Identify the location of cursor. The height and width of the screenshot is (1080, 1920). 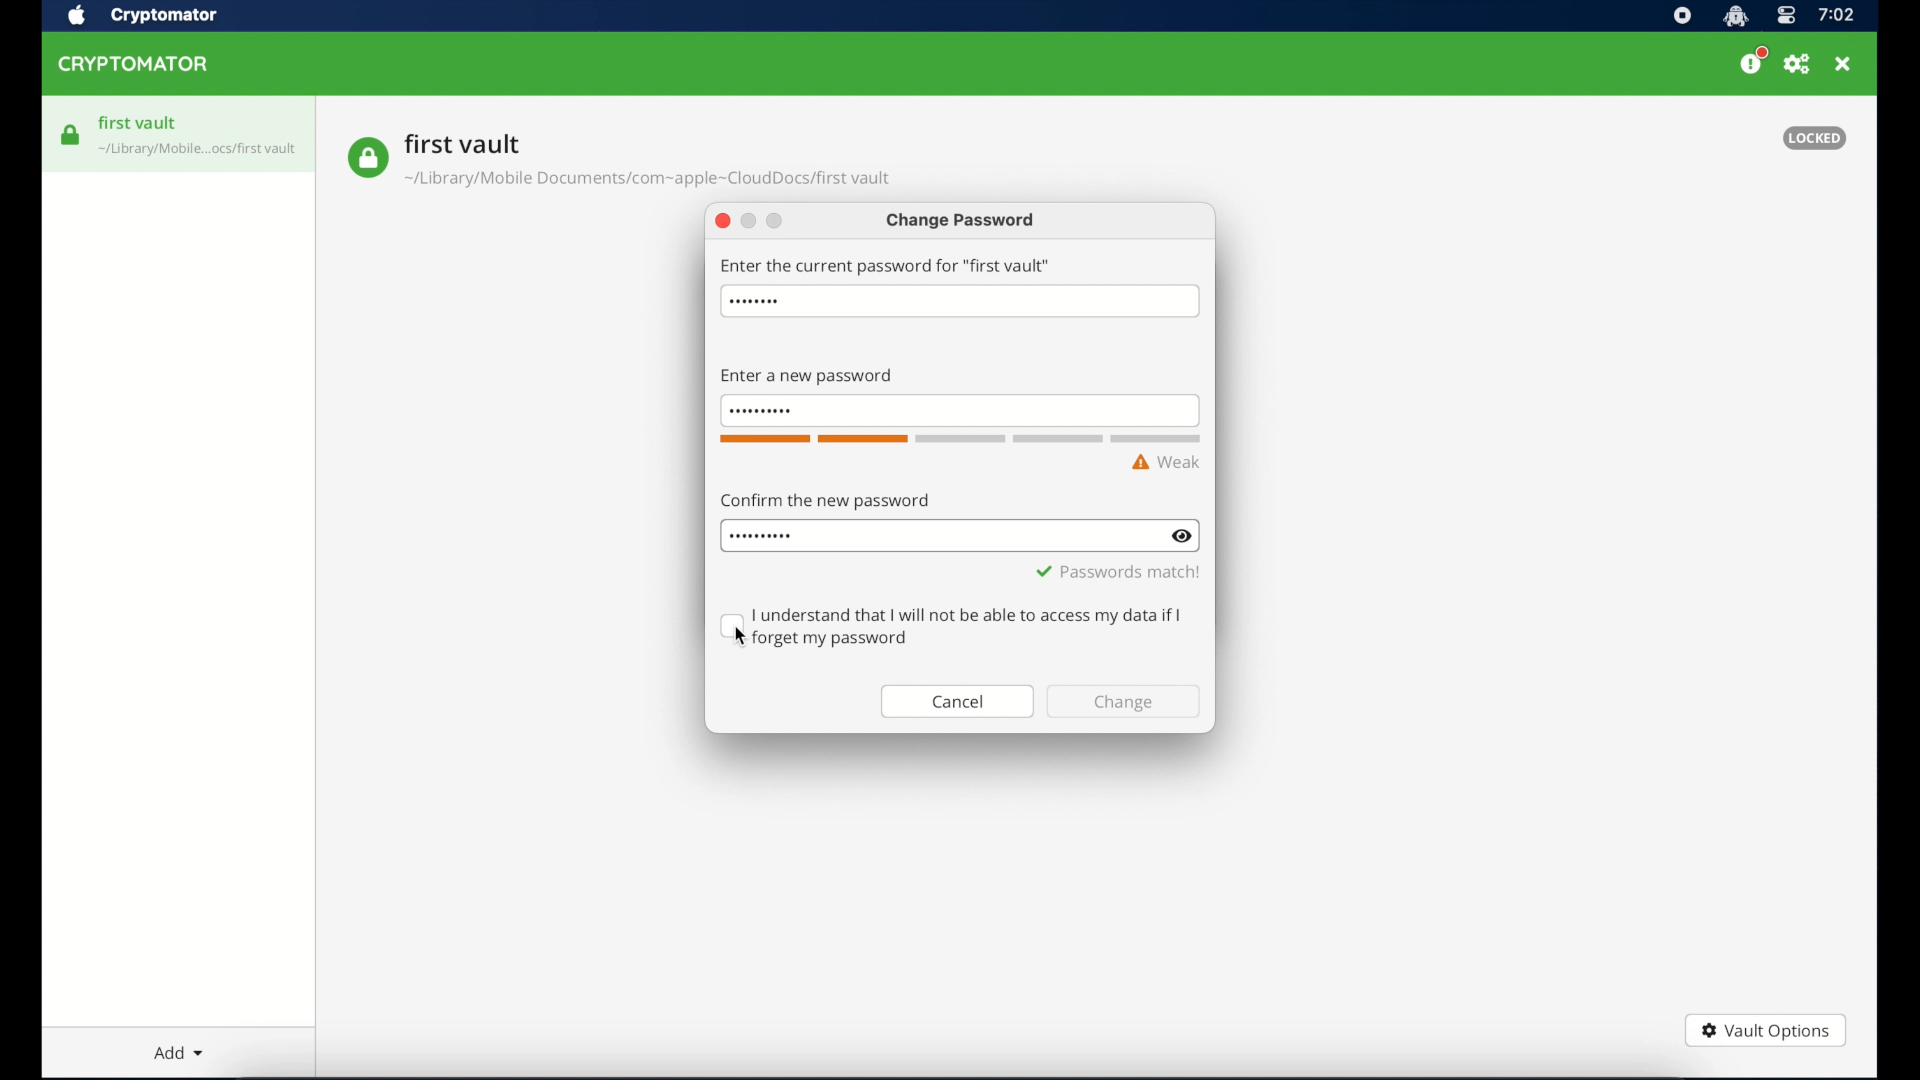
(740, 636).